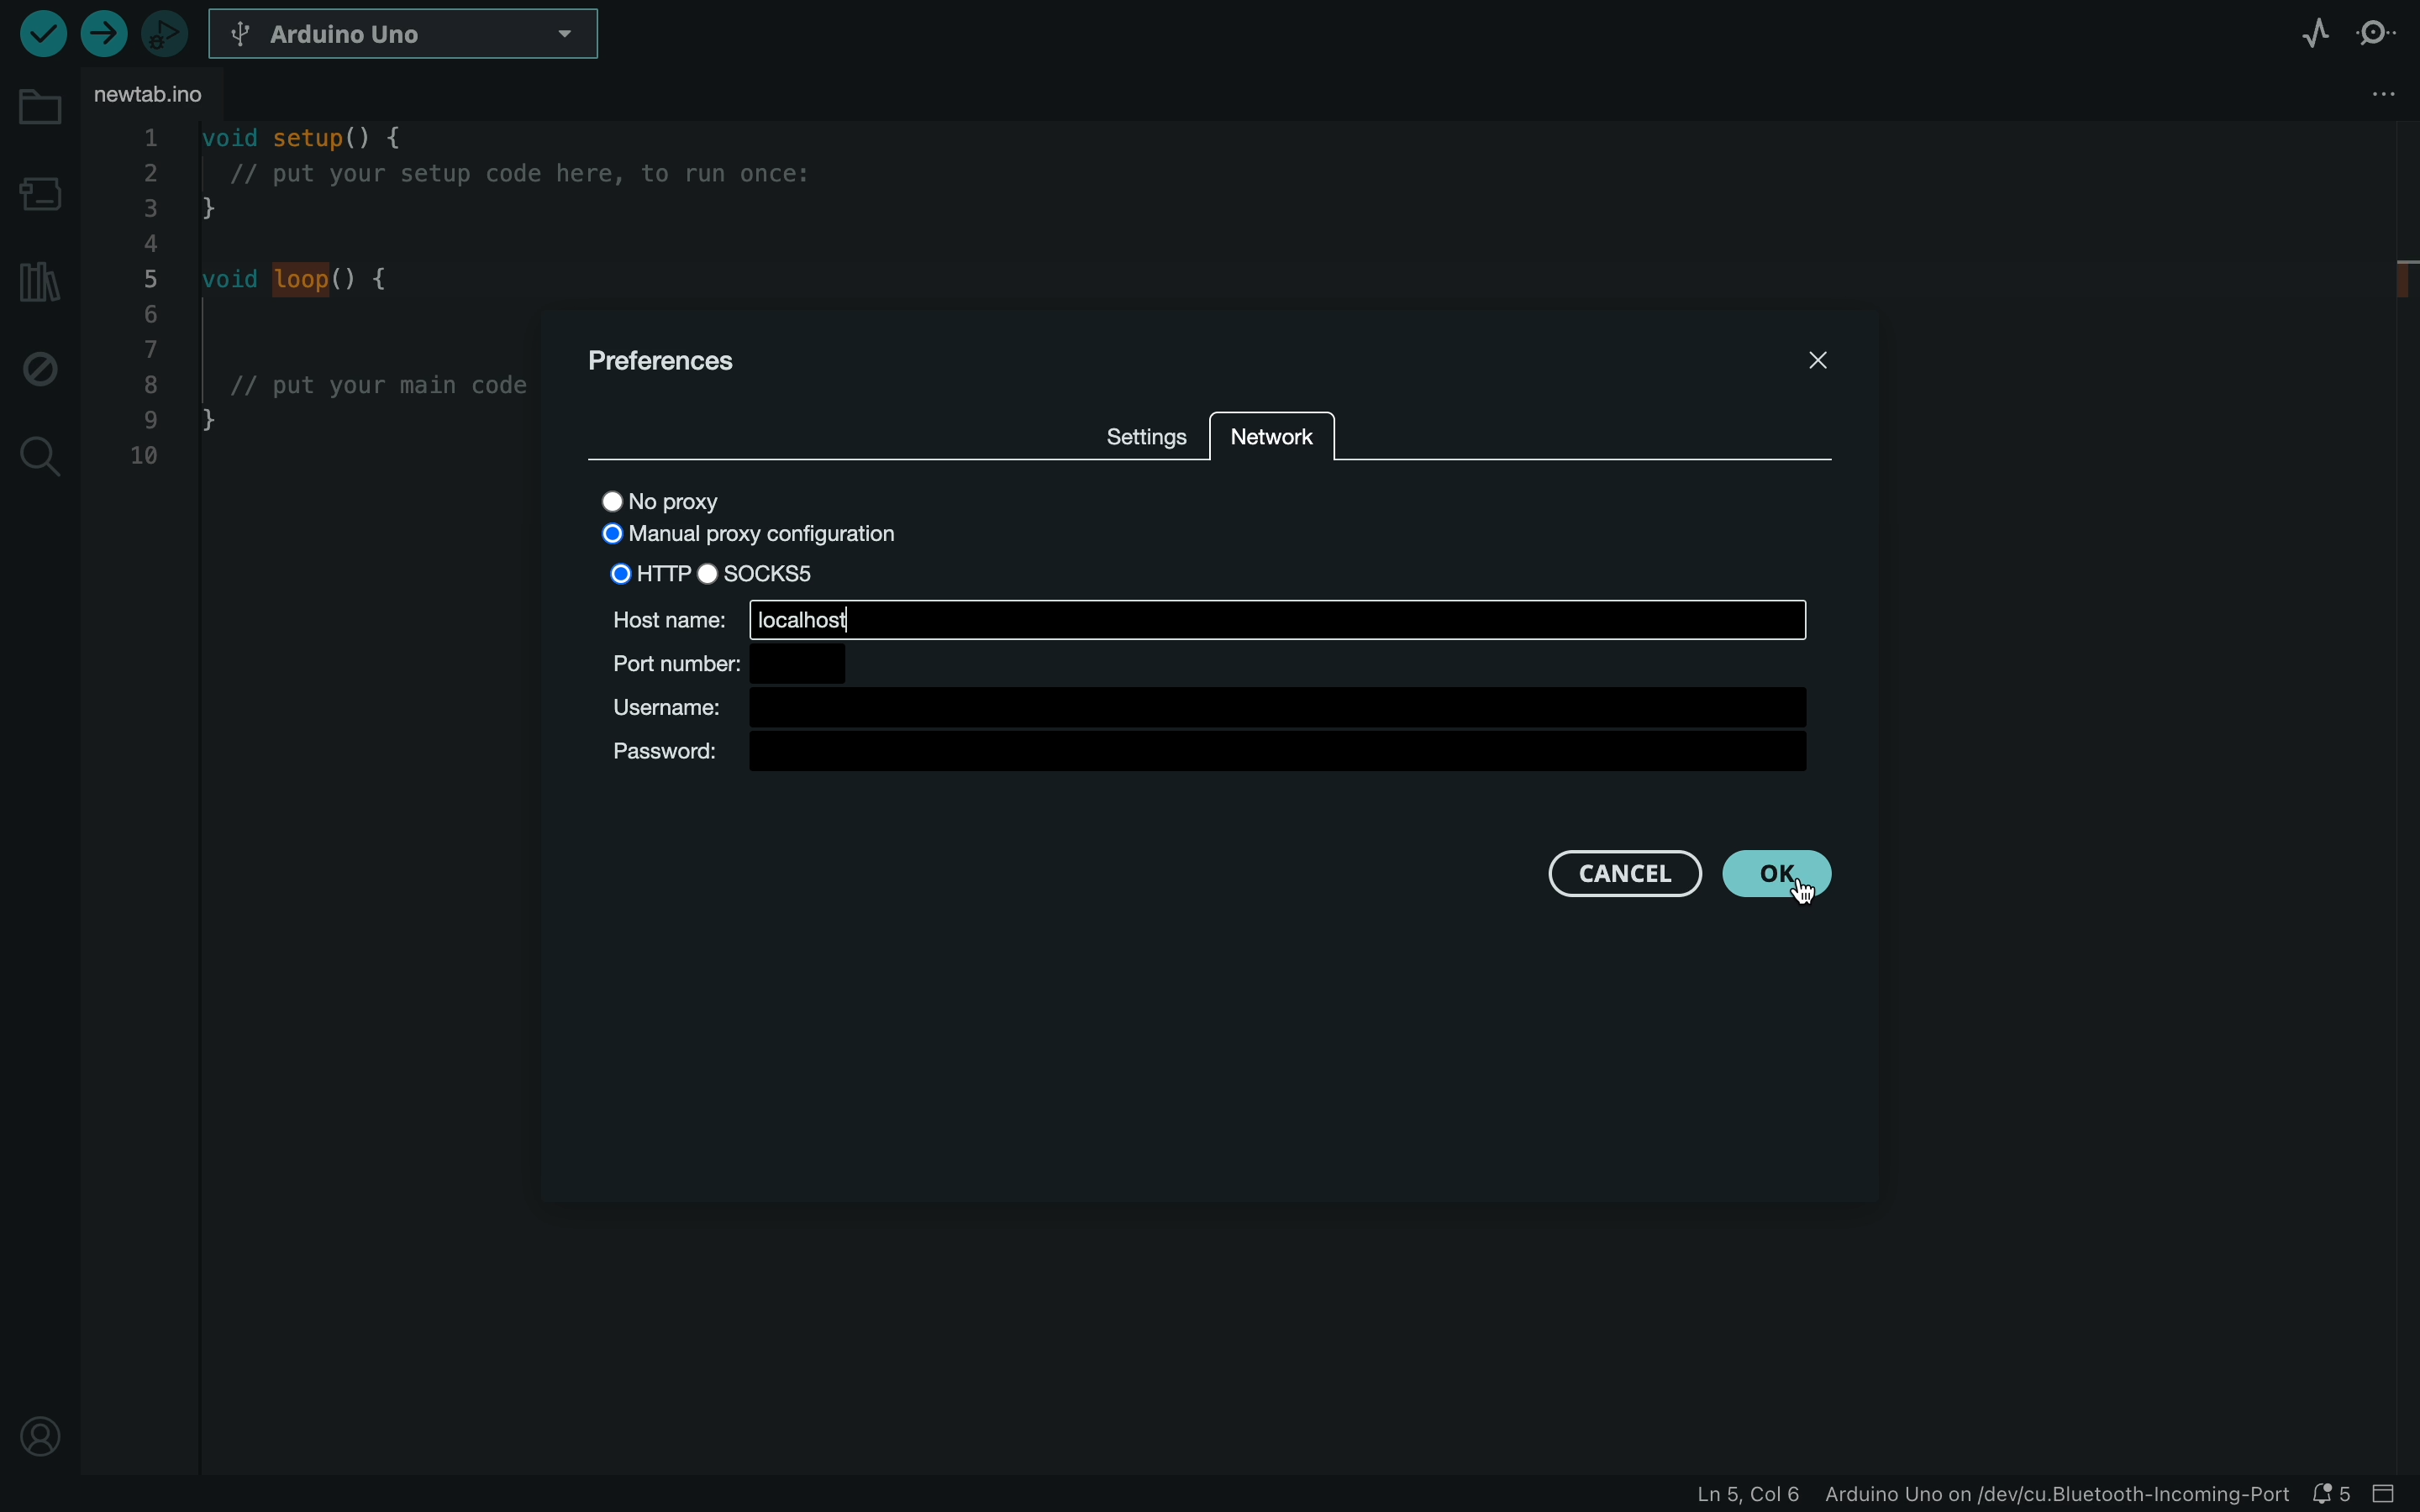  I want to click on debug, so click(40, 364).